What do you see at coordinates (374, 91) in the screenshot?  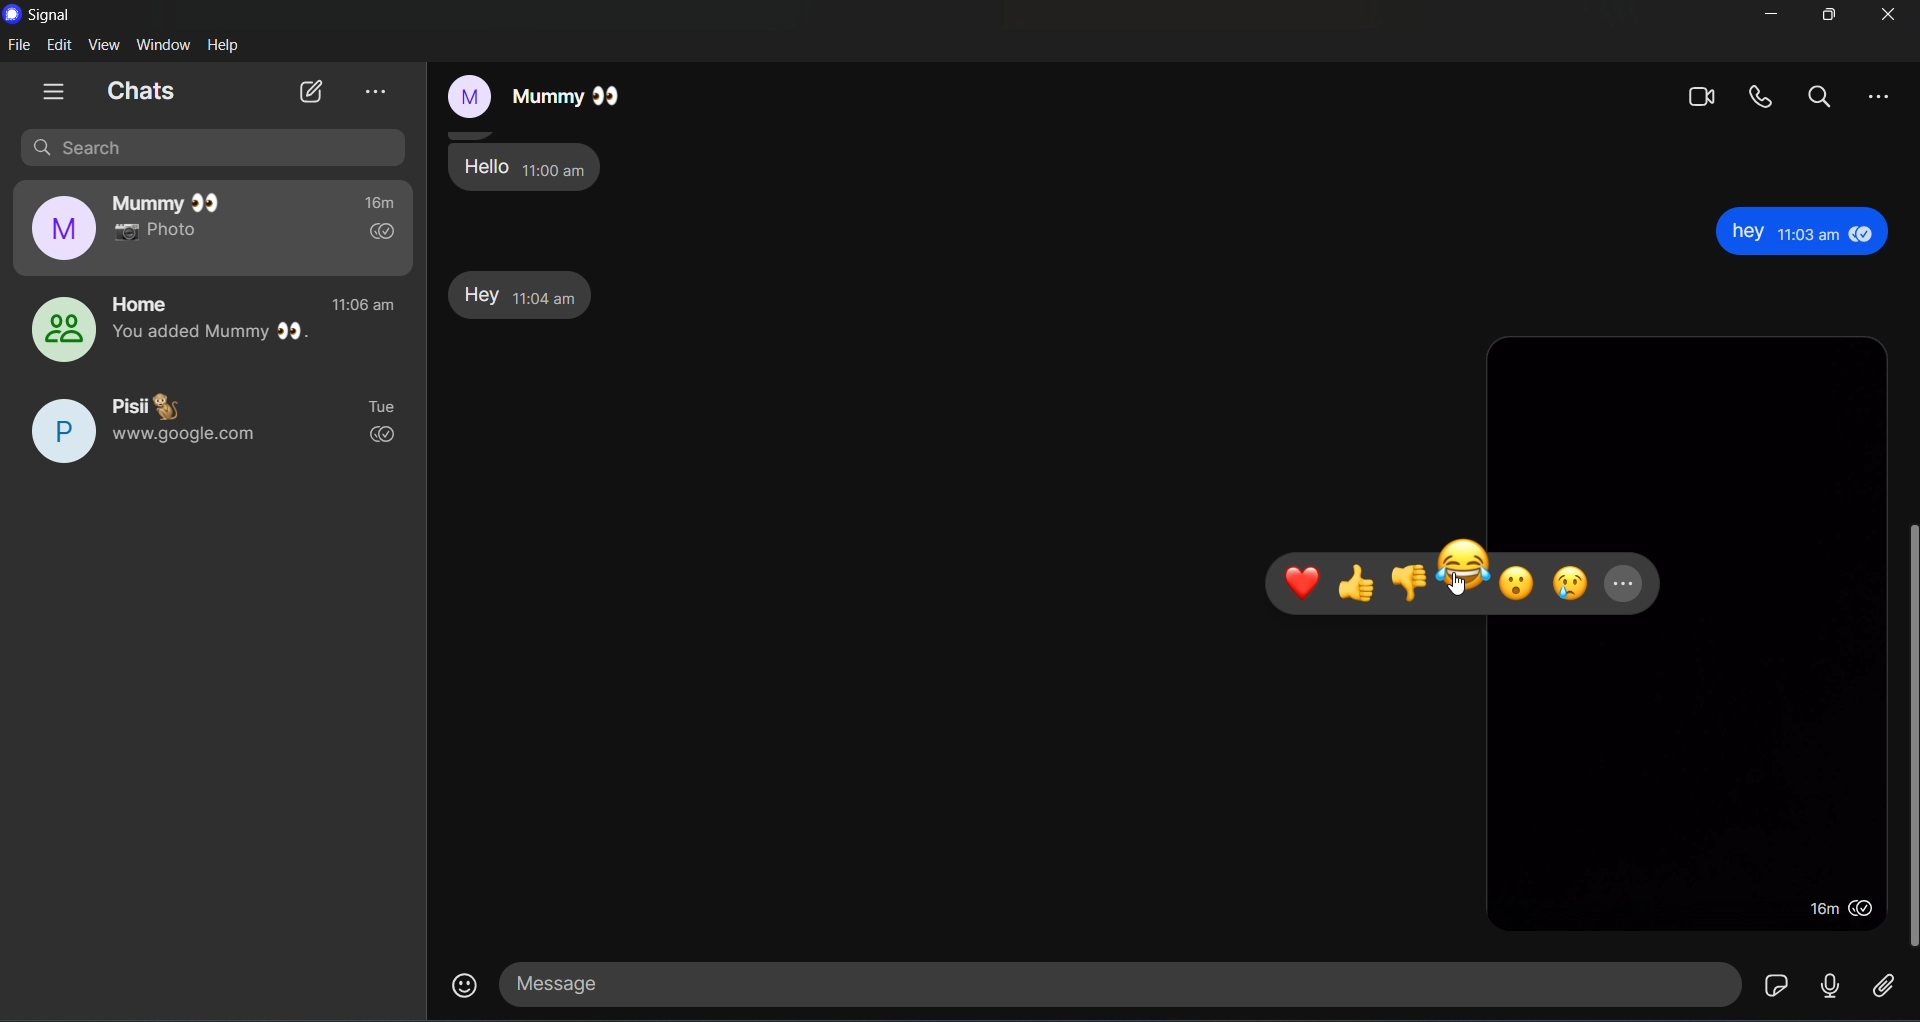 I see `view archieve` at bounding box center [374, 91].